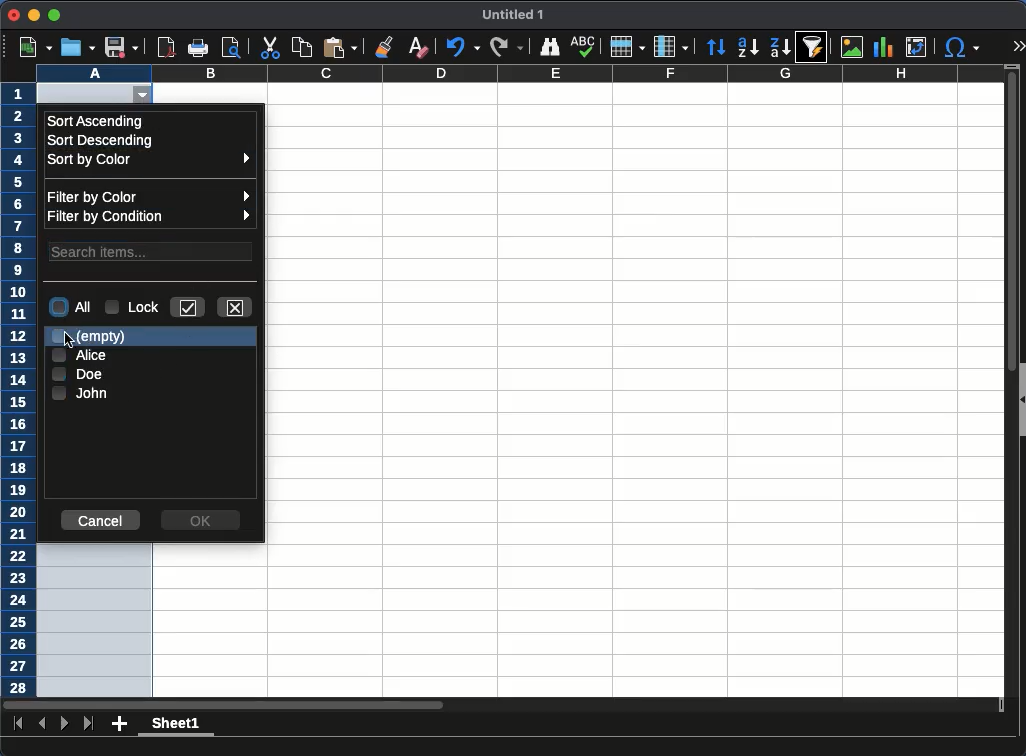 This screenshot has height=756, width=1026. What do you see at coordinates (417, 48) in the screenshot?
I see `clear formatting` at bounding box center [417, 48].